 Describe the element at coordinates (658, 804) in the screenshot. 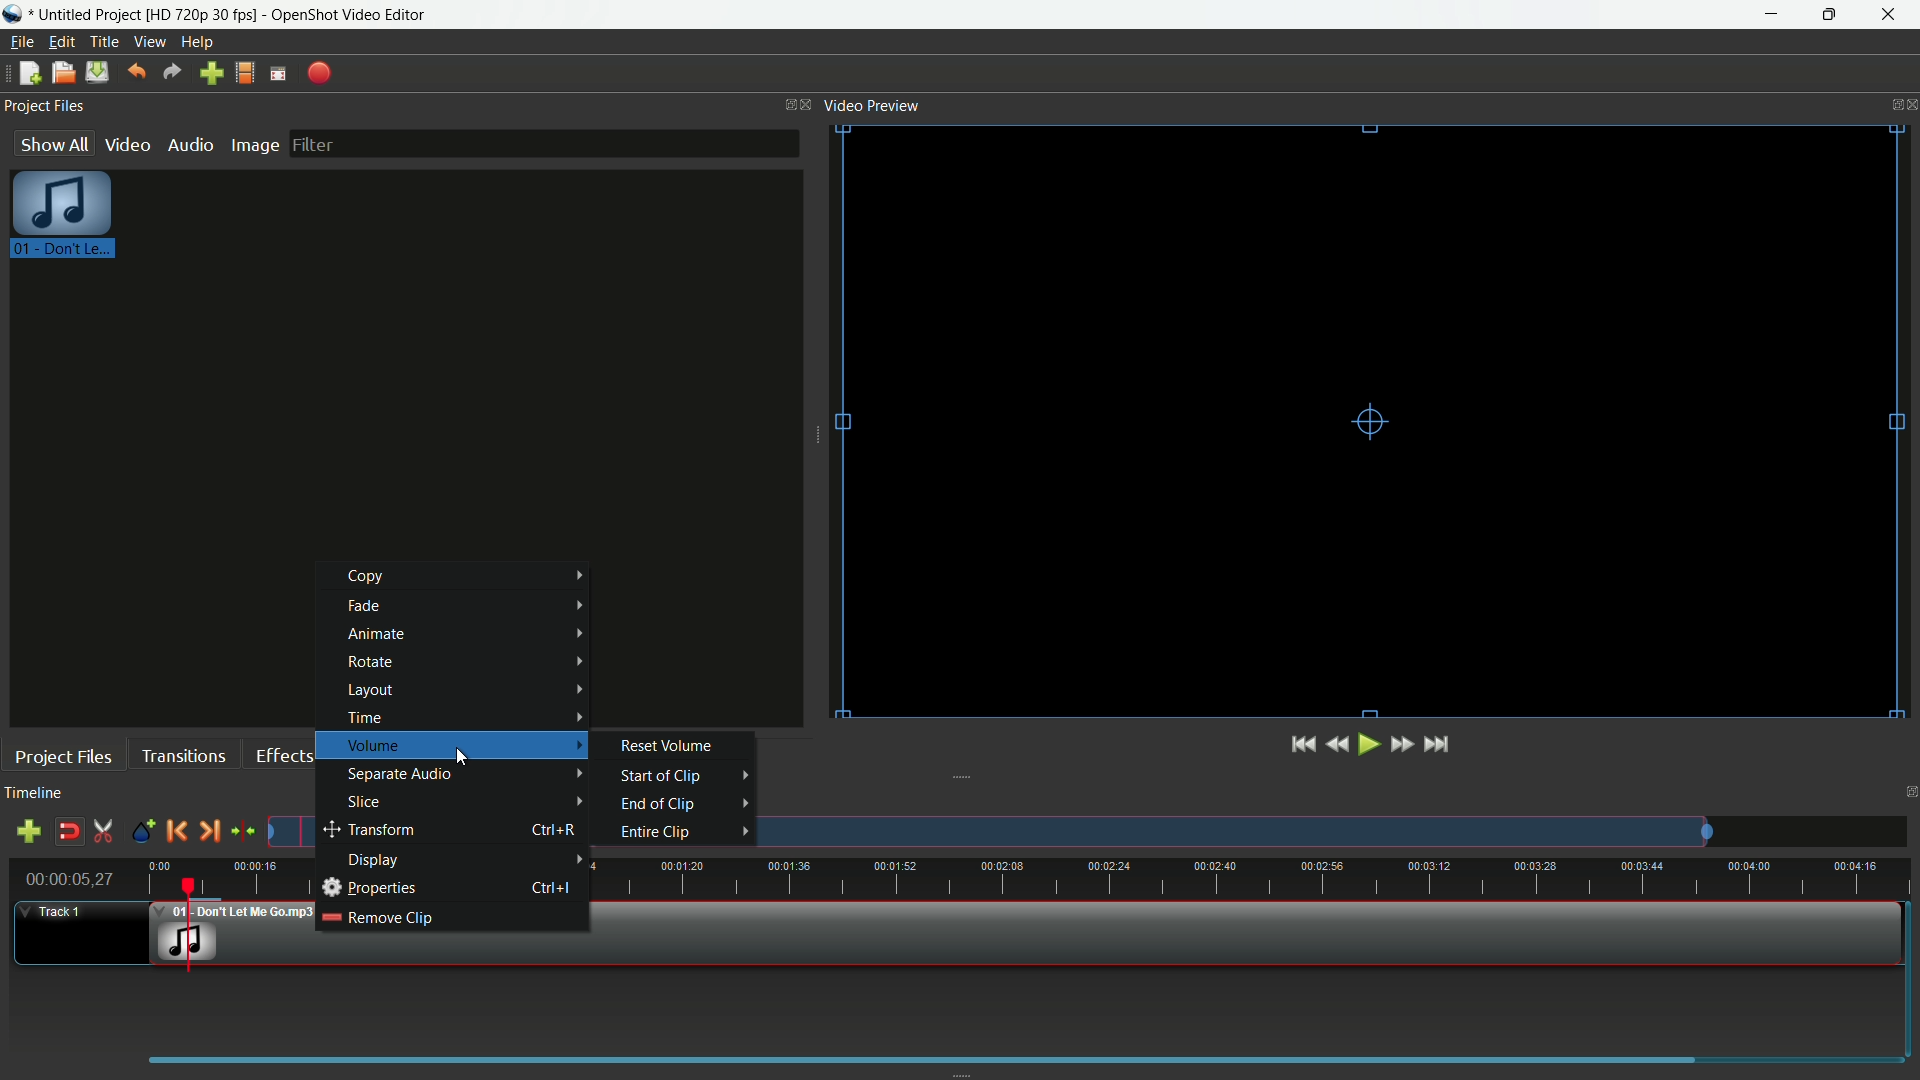

I see `end of clip` at that location.